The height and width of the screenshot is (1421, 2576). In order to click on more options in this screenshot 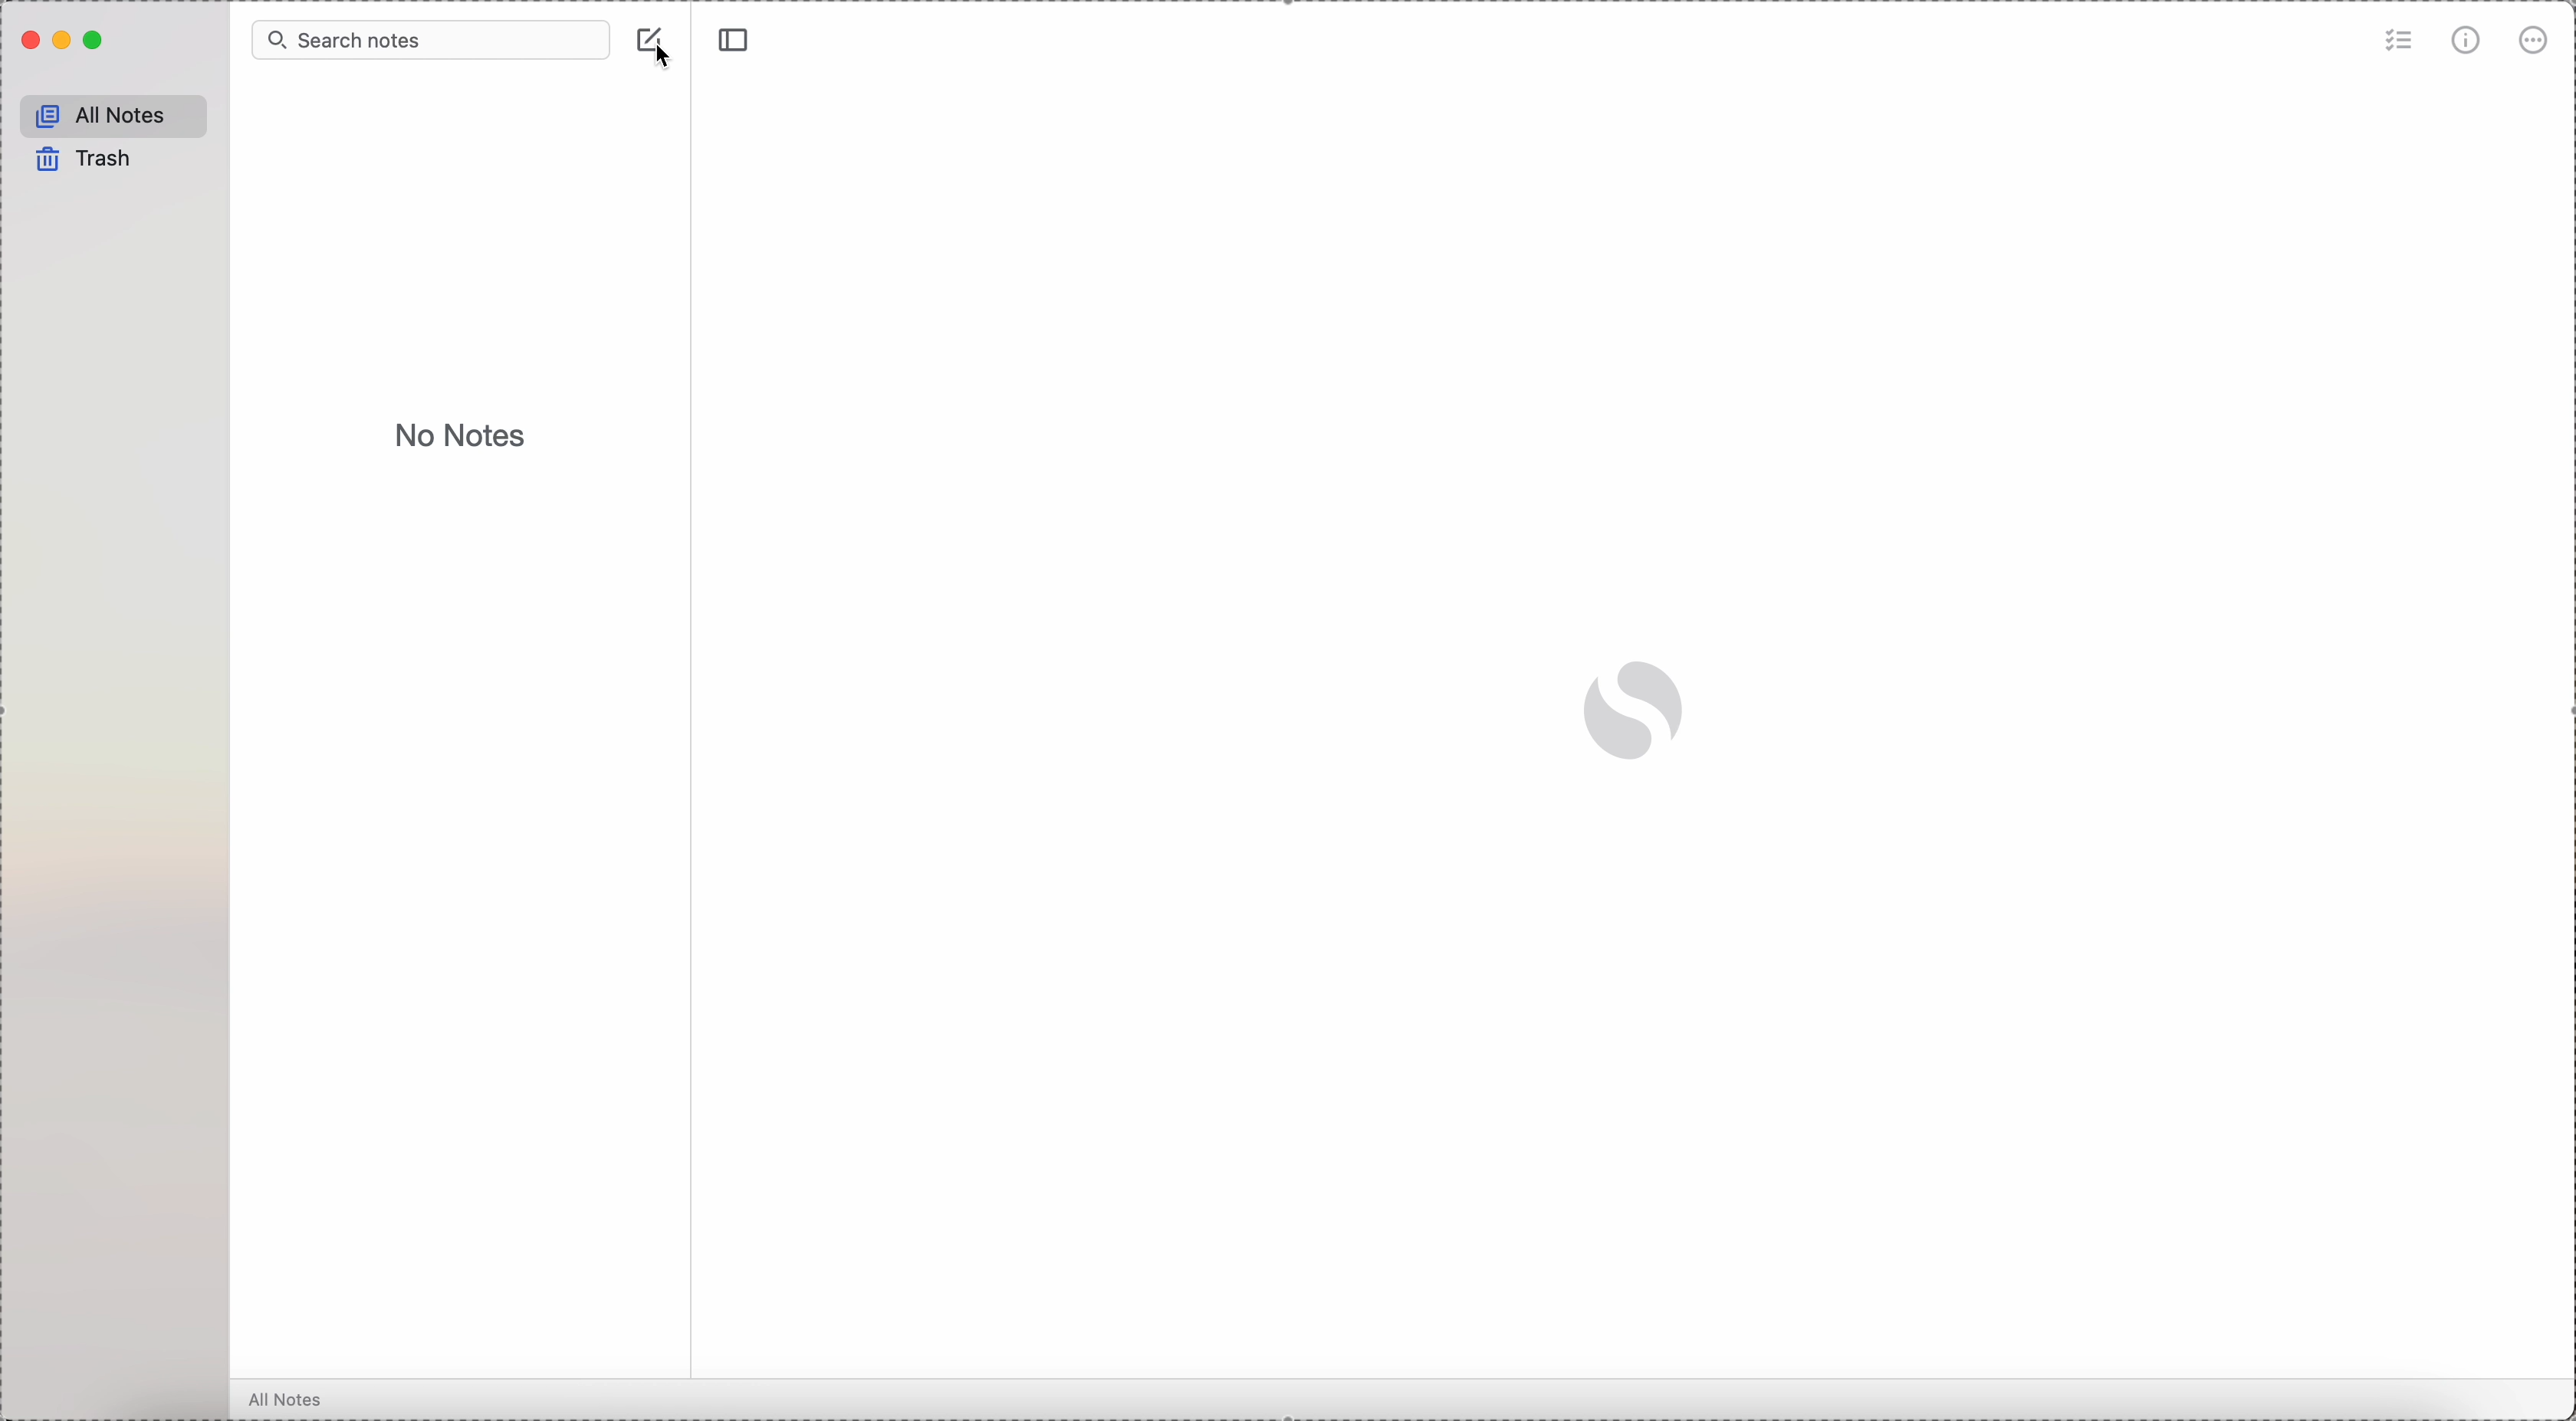, I will do `click(2536, 42)`.